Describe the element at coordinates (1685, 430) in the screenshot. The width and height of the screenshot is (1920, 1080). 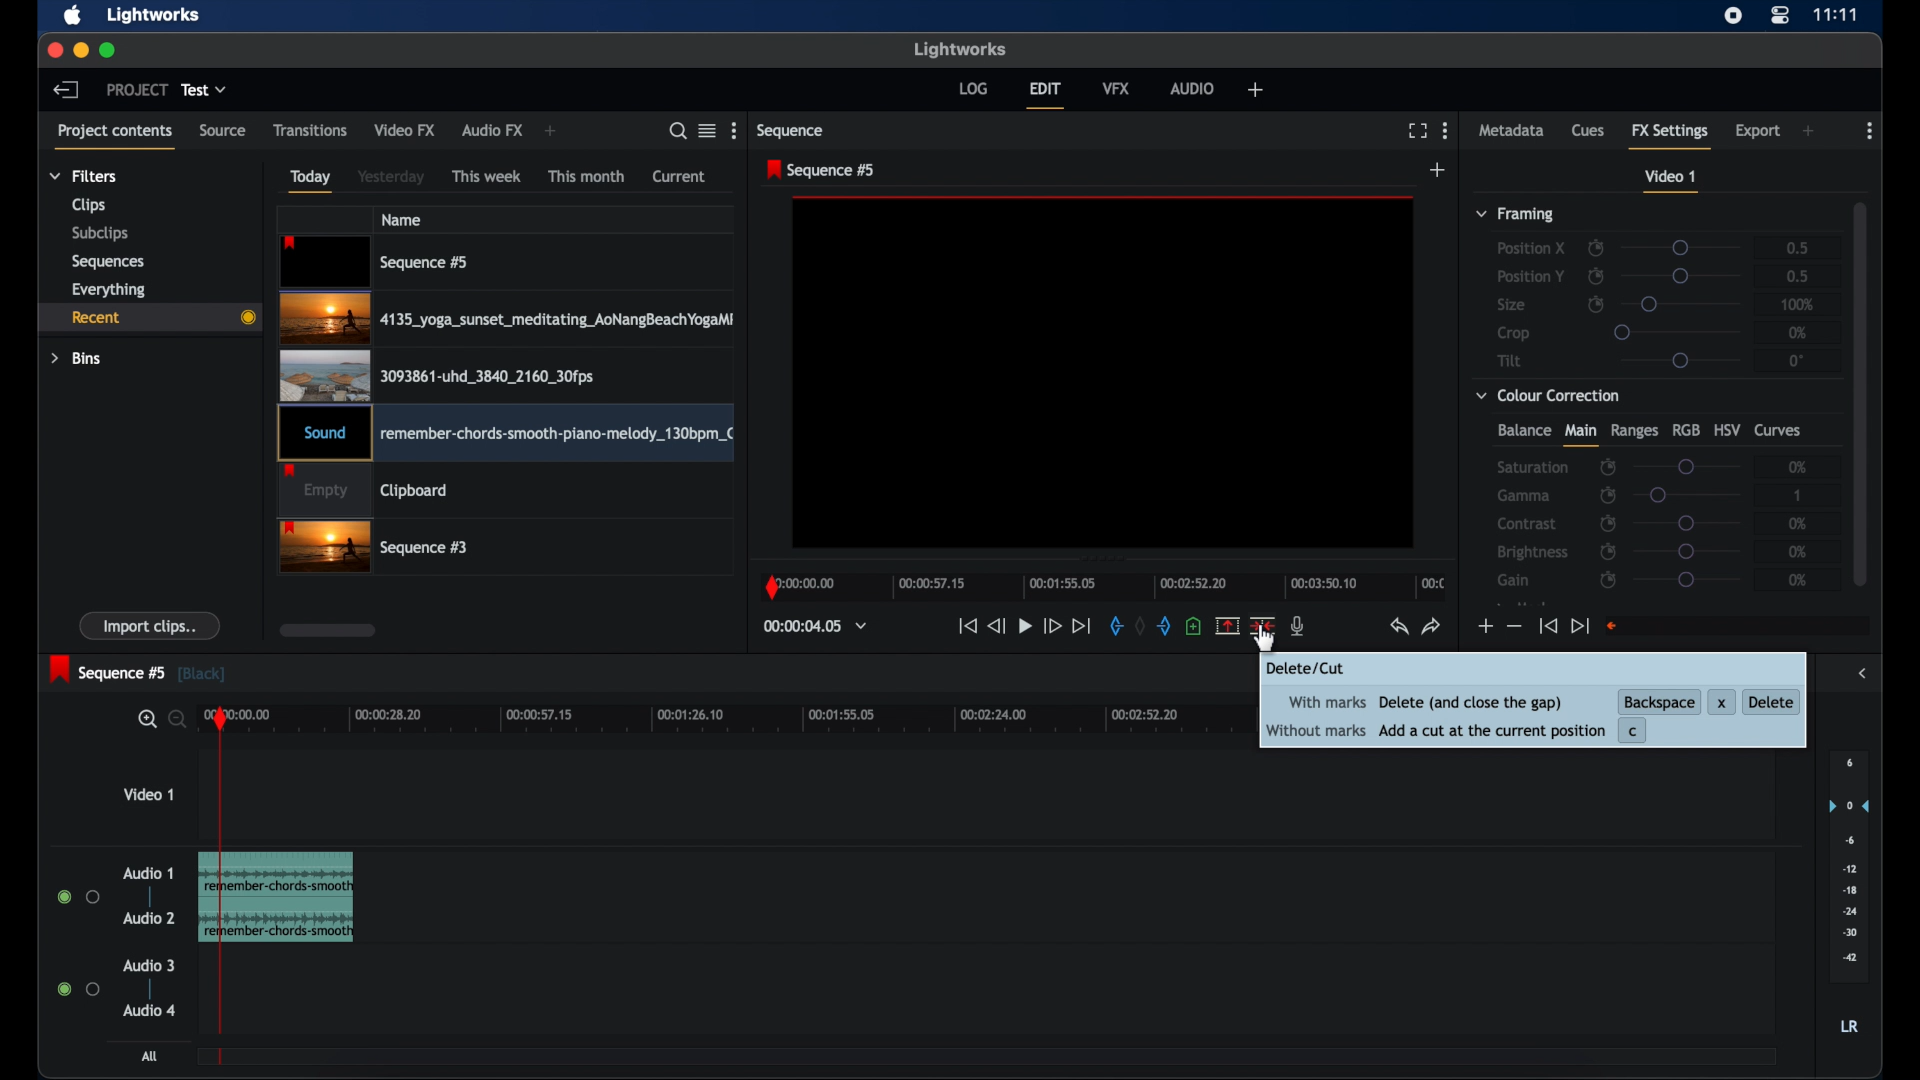
I see `rgb` at that location.